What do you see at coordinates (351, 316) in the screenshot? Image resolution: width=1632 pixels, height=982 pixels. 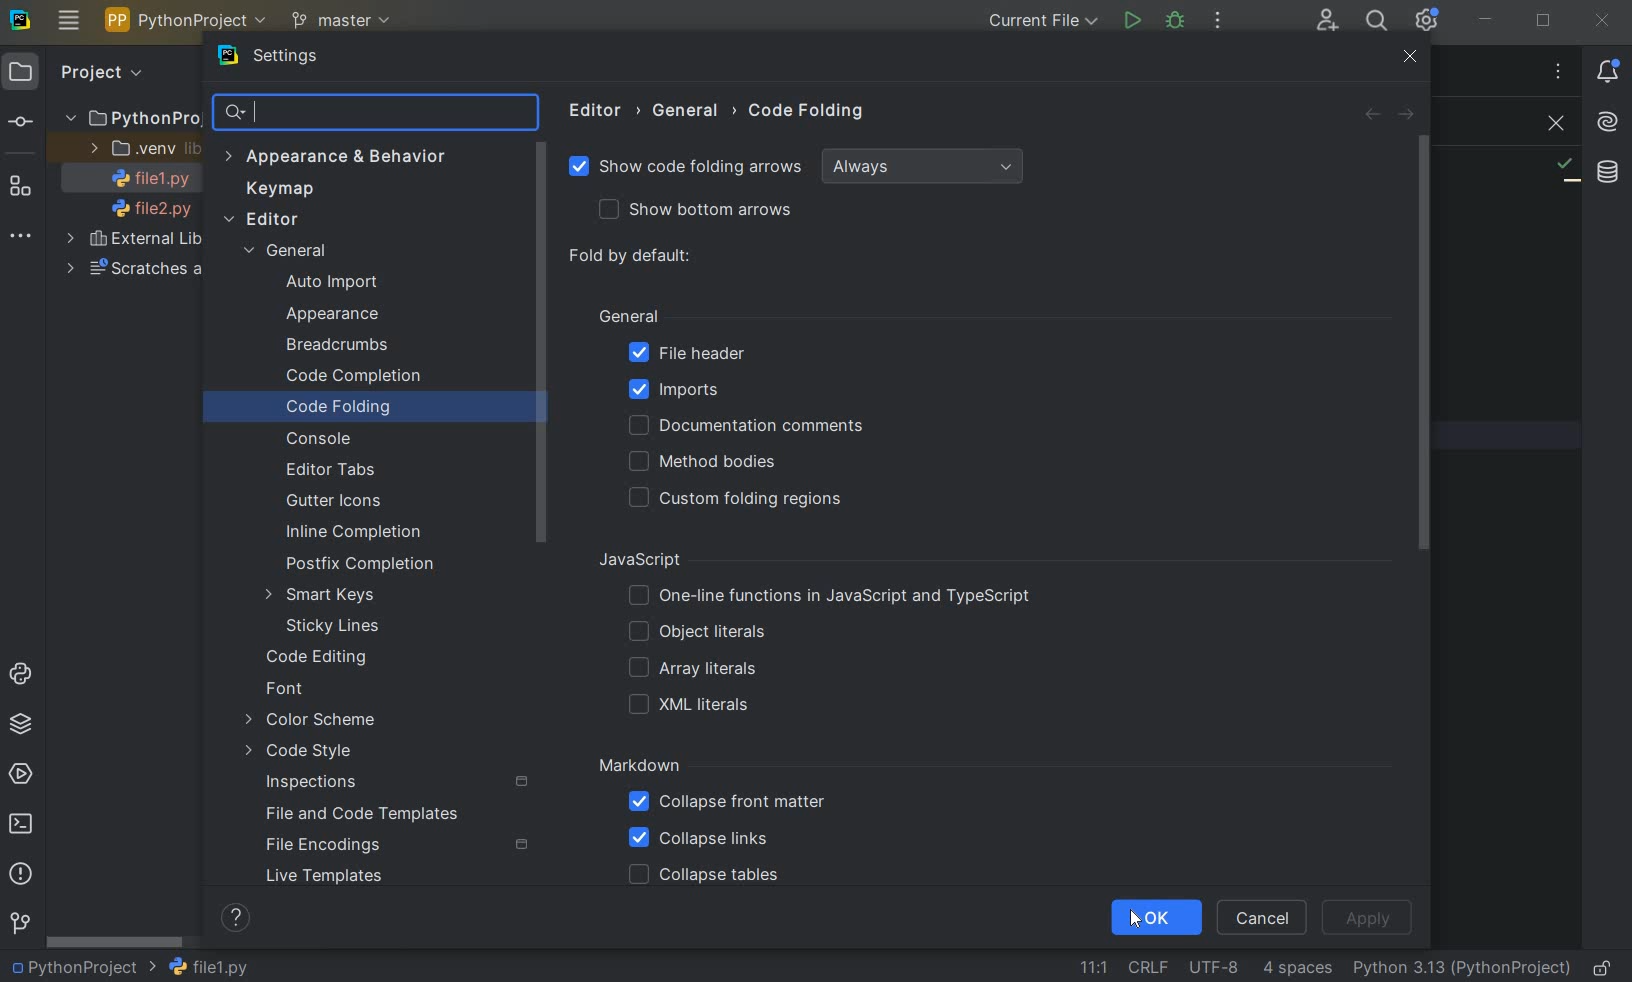 I see `APPEARANCE` at bounding box center [351, 316].